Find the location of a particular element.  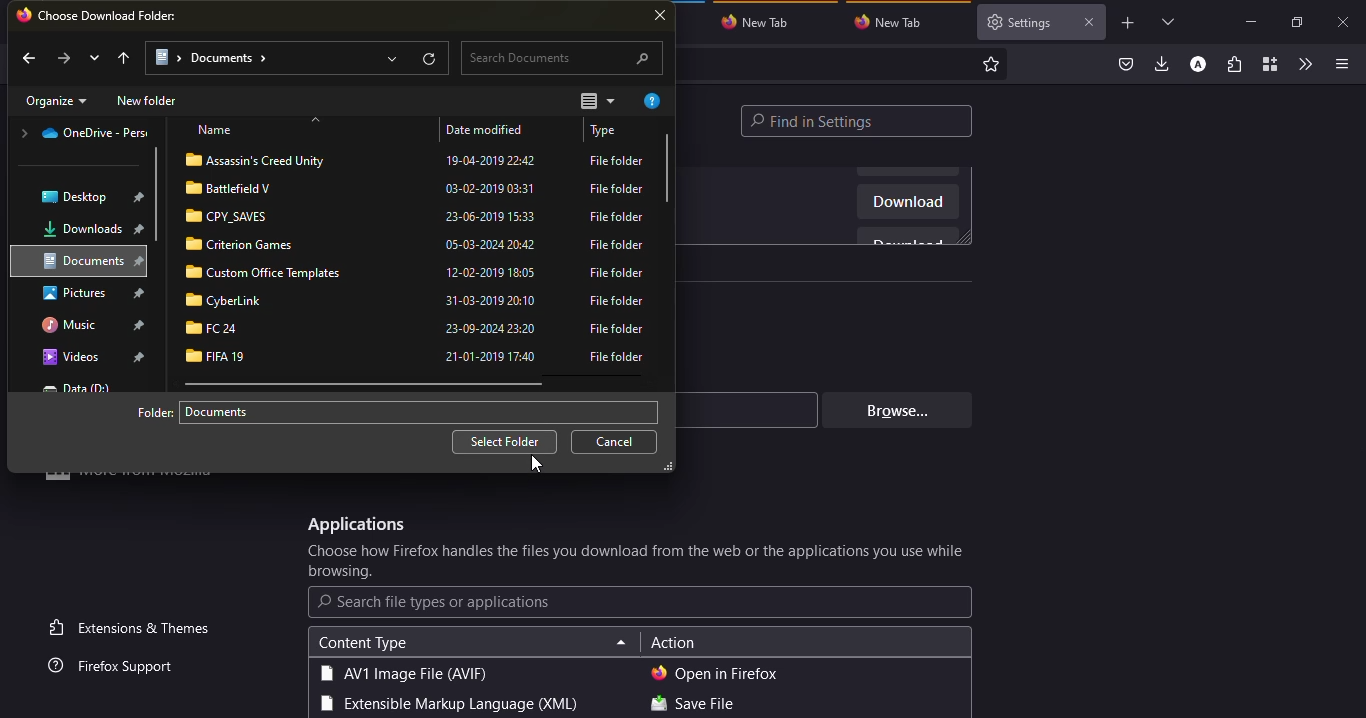

choose is located at coordinates (111, 15).